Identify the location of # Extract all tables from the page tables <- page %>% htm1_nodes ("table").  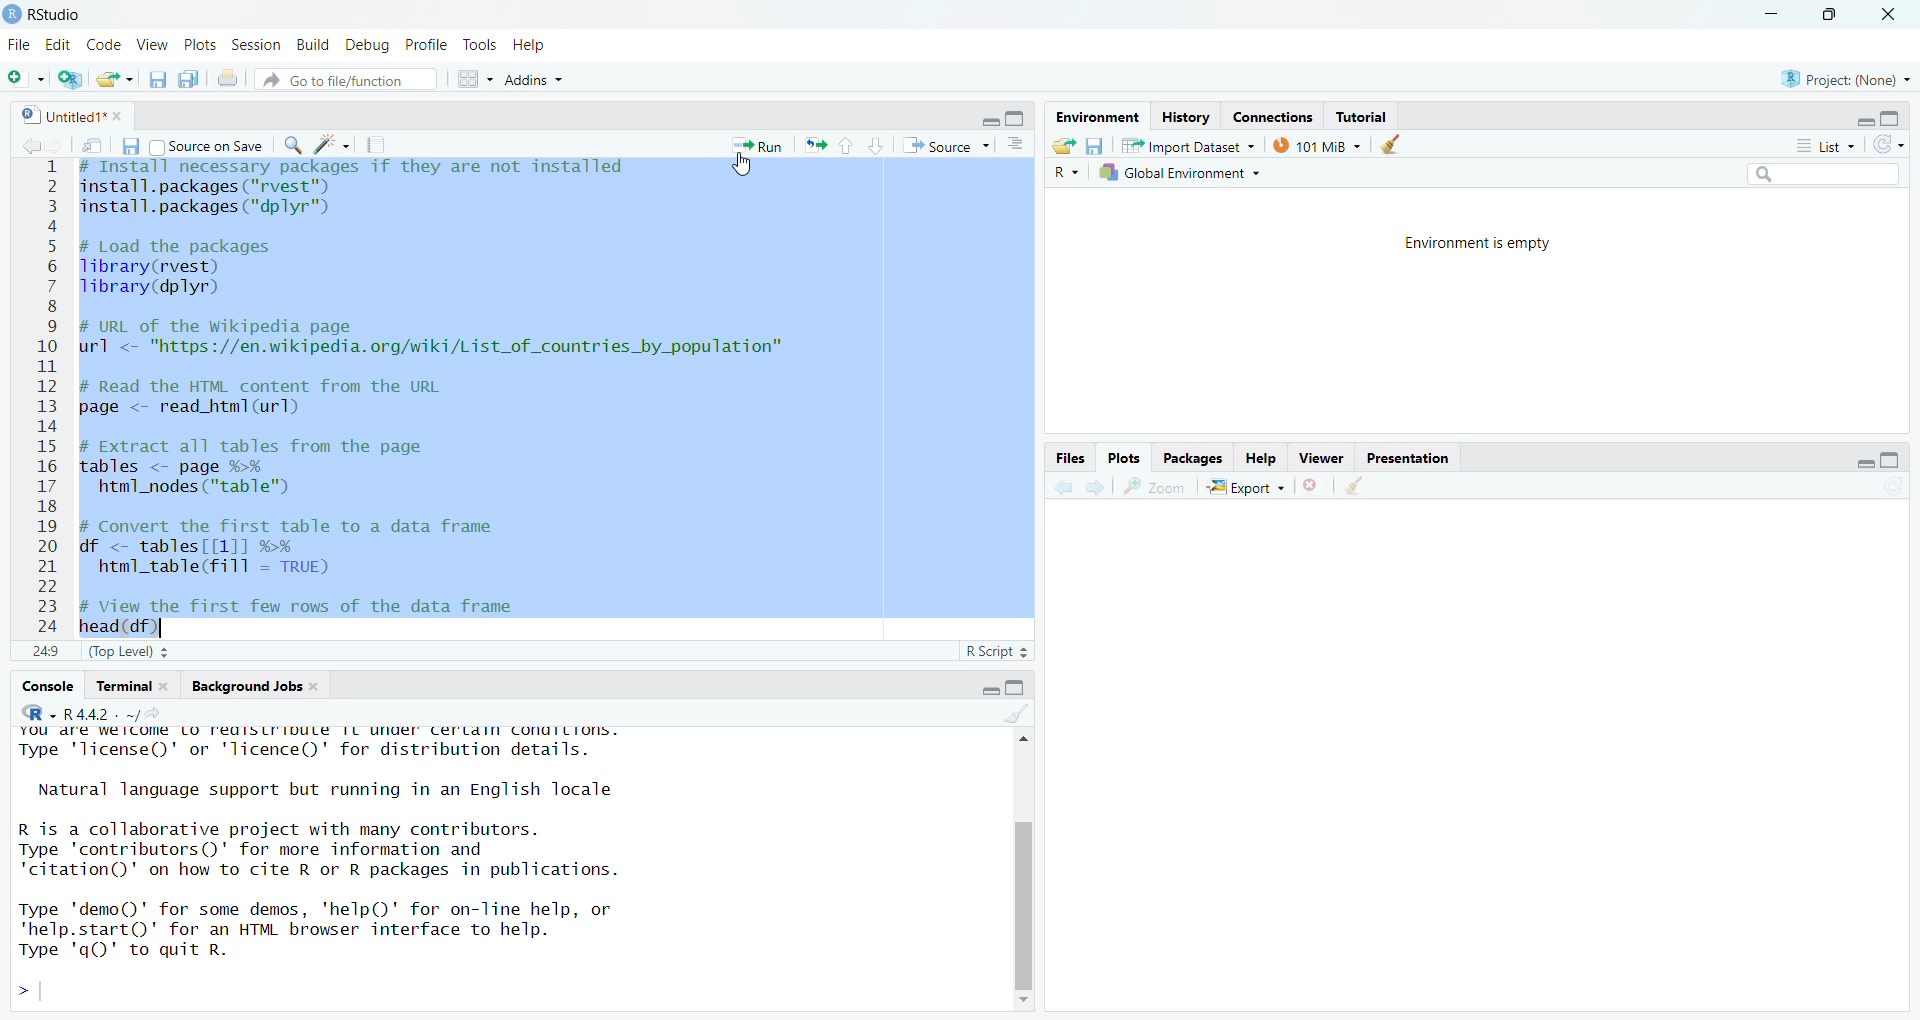
(269, 468).